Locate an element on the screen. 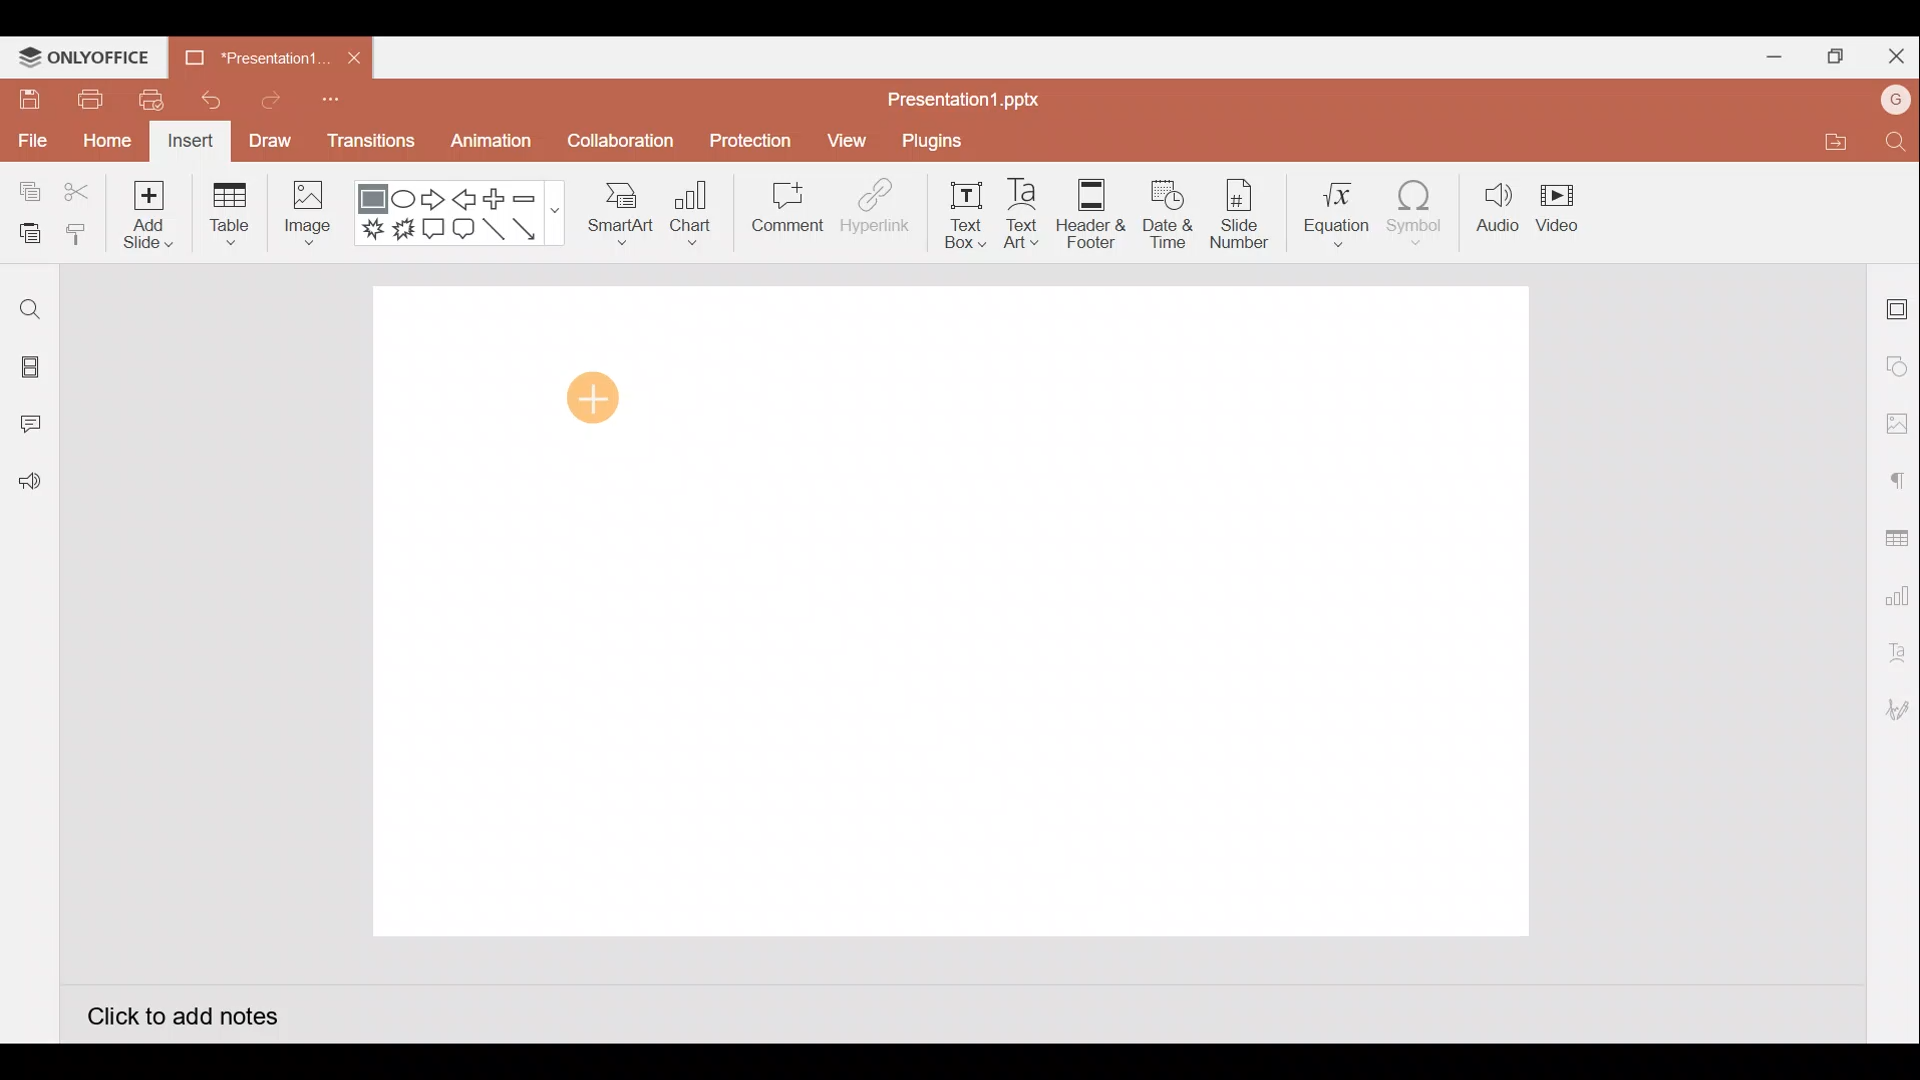 The height and width of the screenshot is (1080, 1920). Feedback and Support is located at coordinates (29, 487).